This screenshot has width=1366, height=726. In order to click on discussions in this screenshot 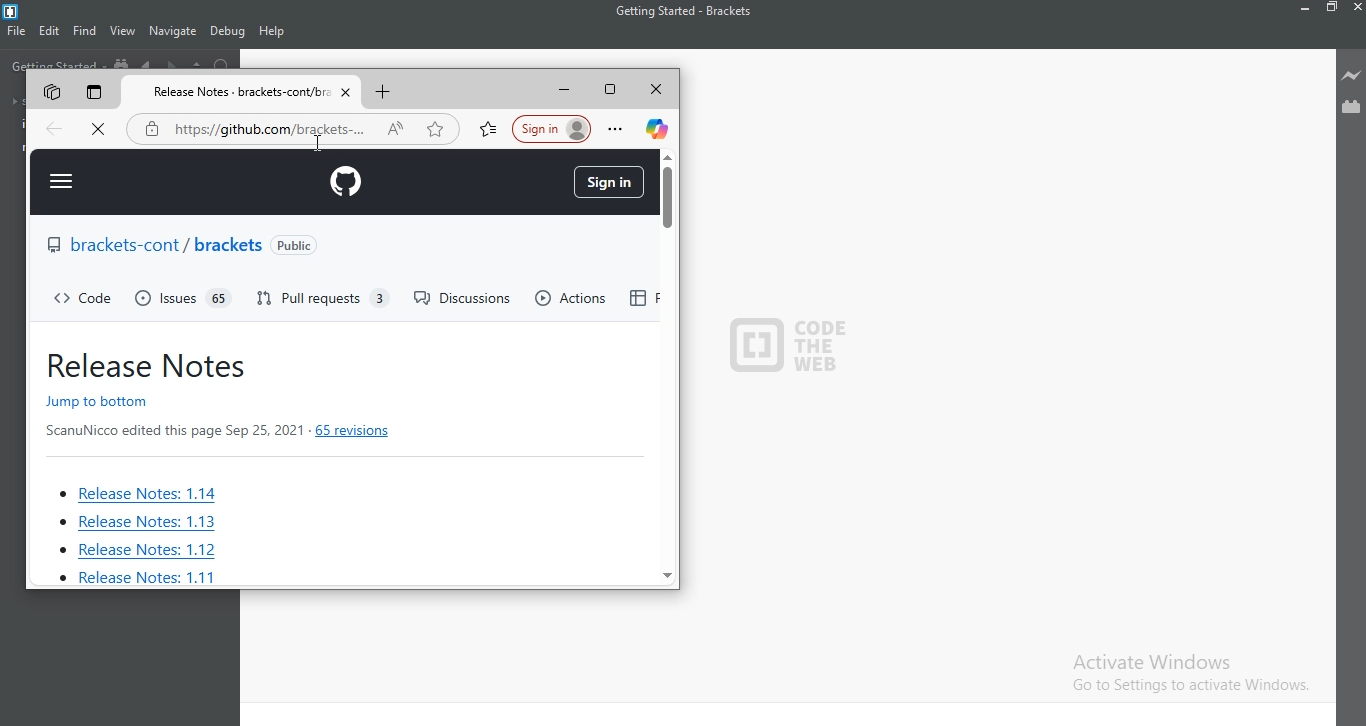, I will do `click(460, 298)`.